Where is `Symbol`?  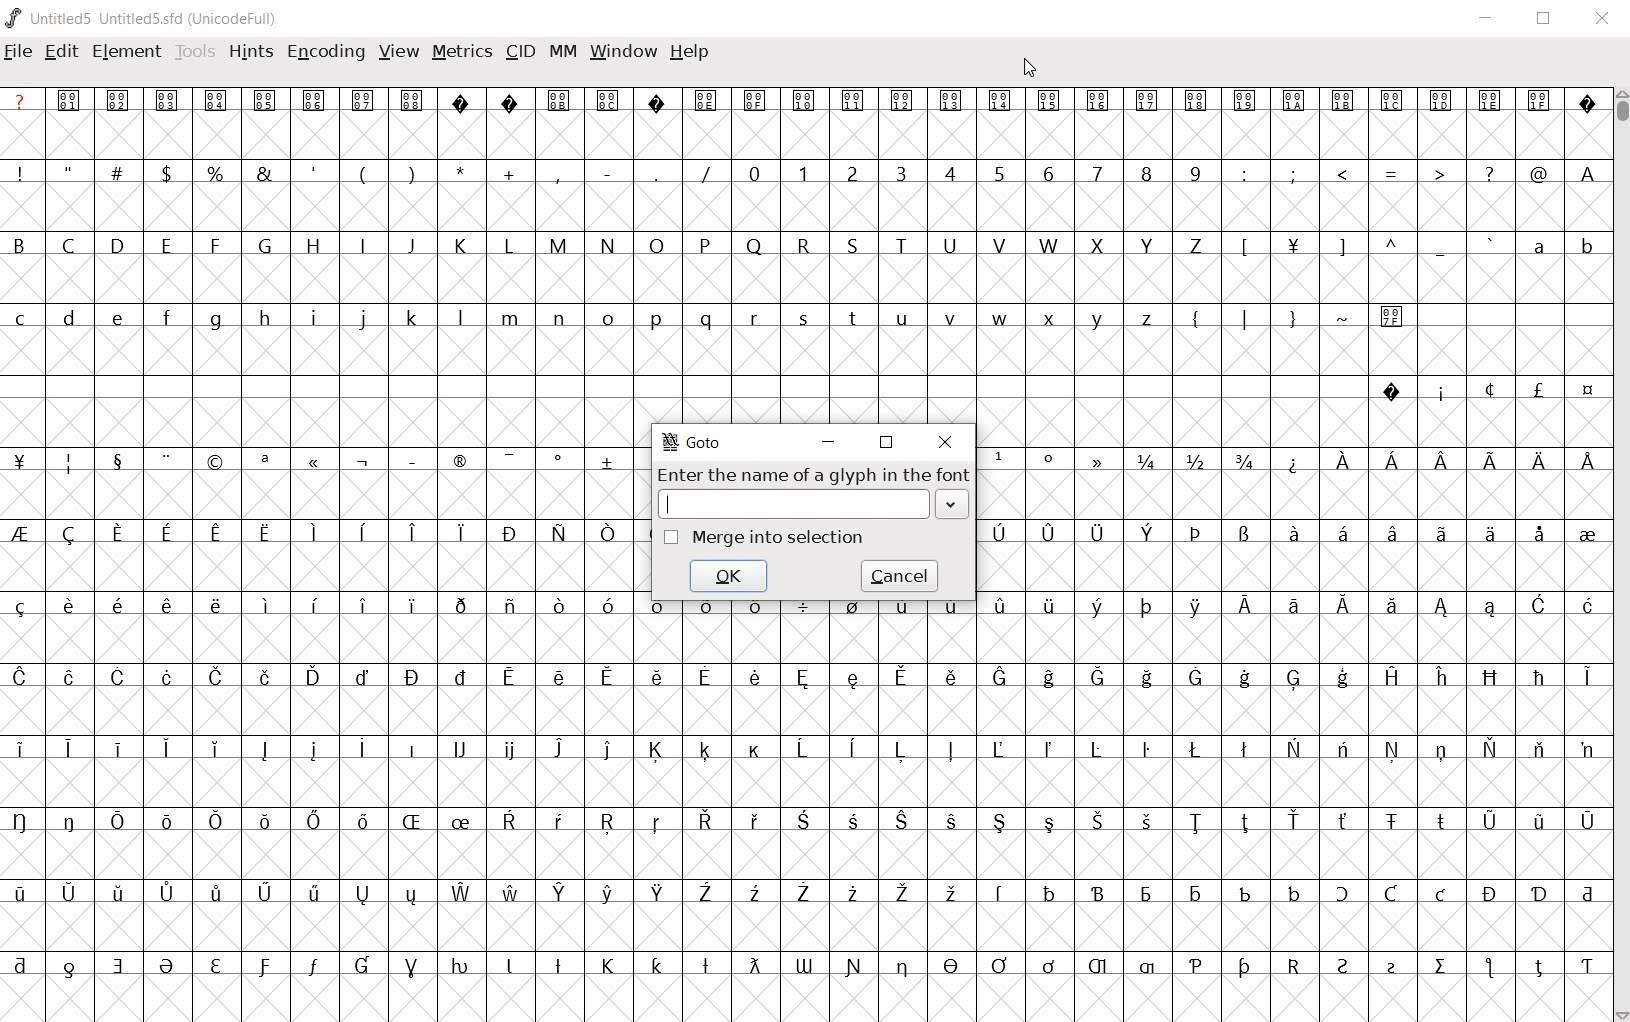 Symbol is located at coordinates (1049, 823).